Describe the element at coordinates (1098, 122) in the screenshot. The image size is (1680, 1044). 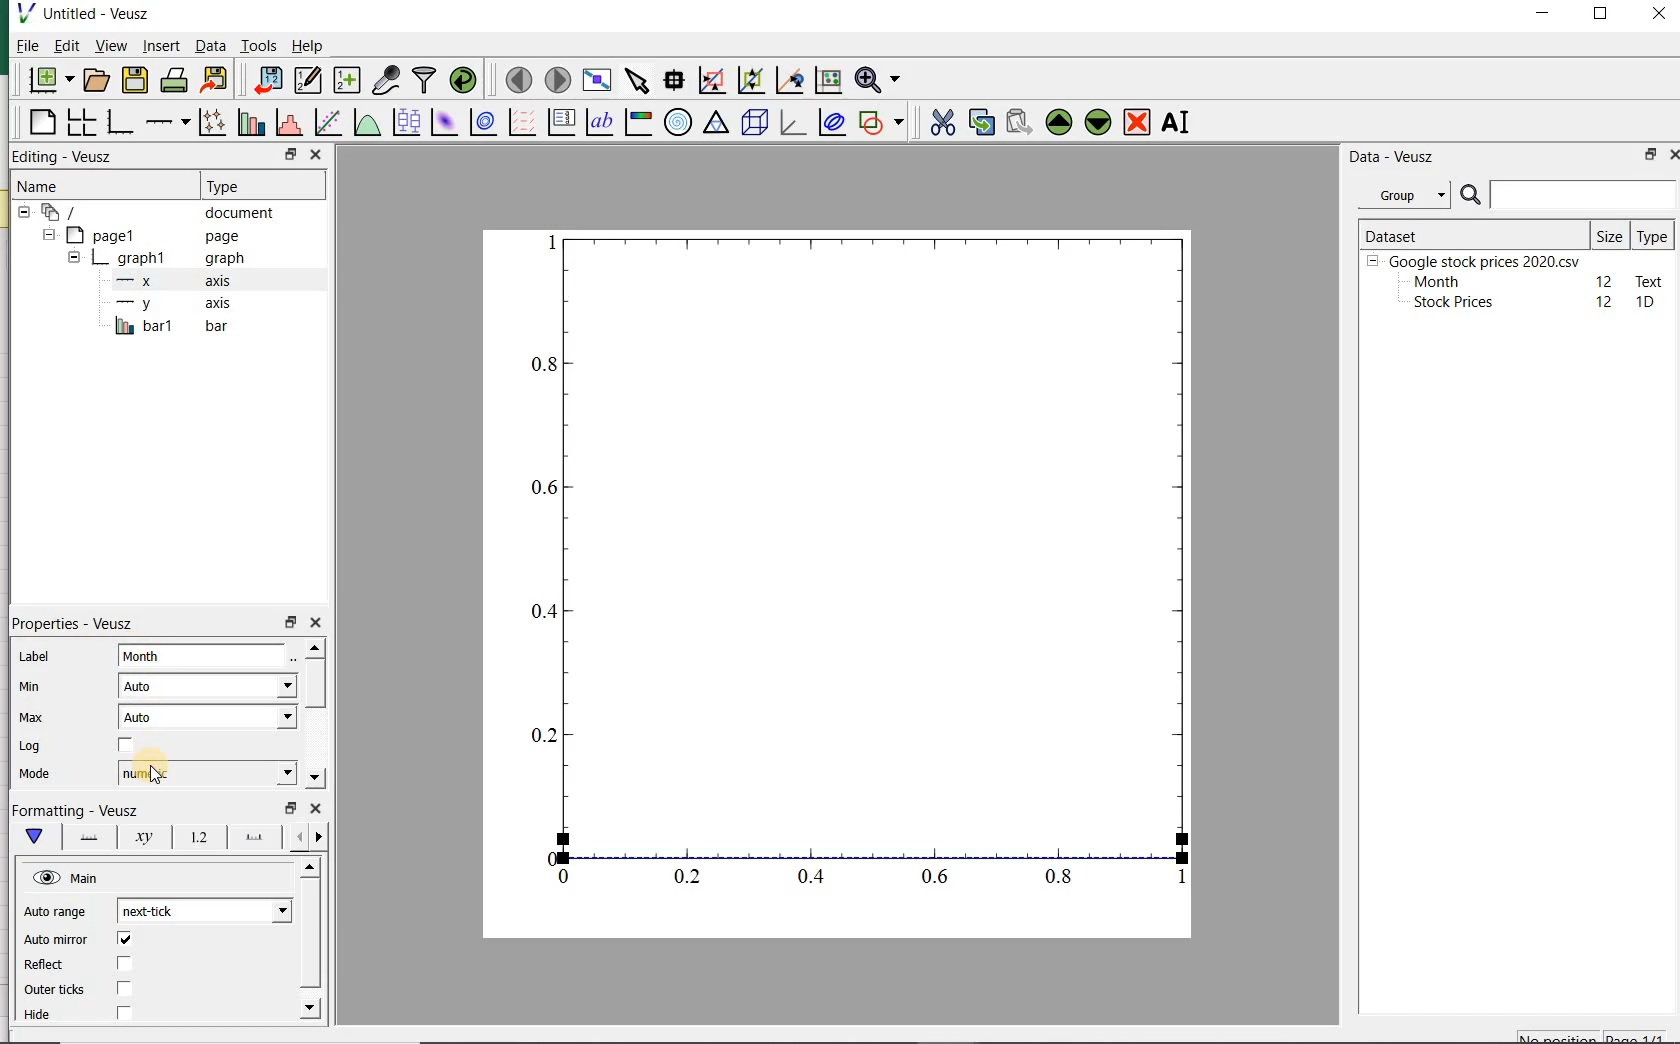
I see `move the selected widget down` at that location.